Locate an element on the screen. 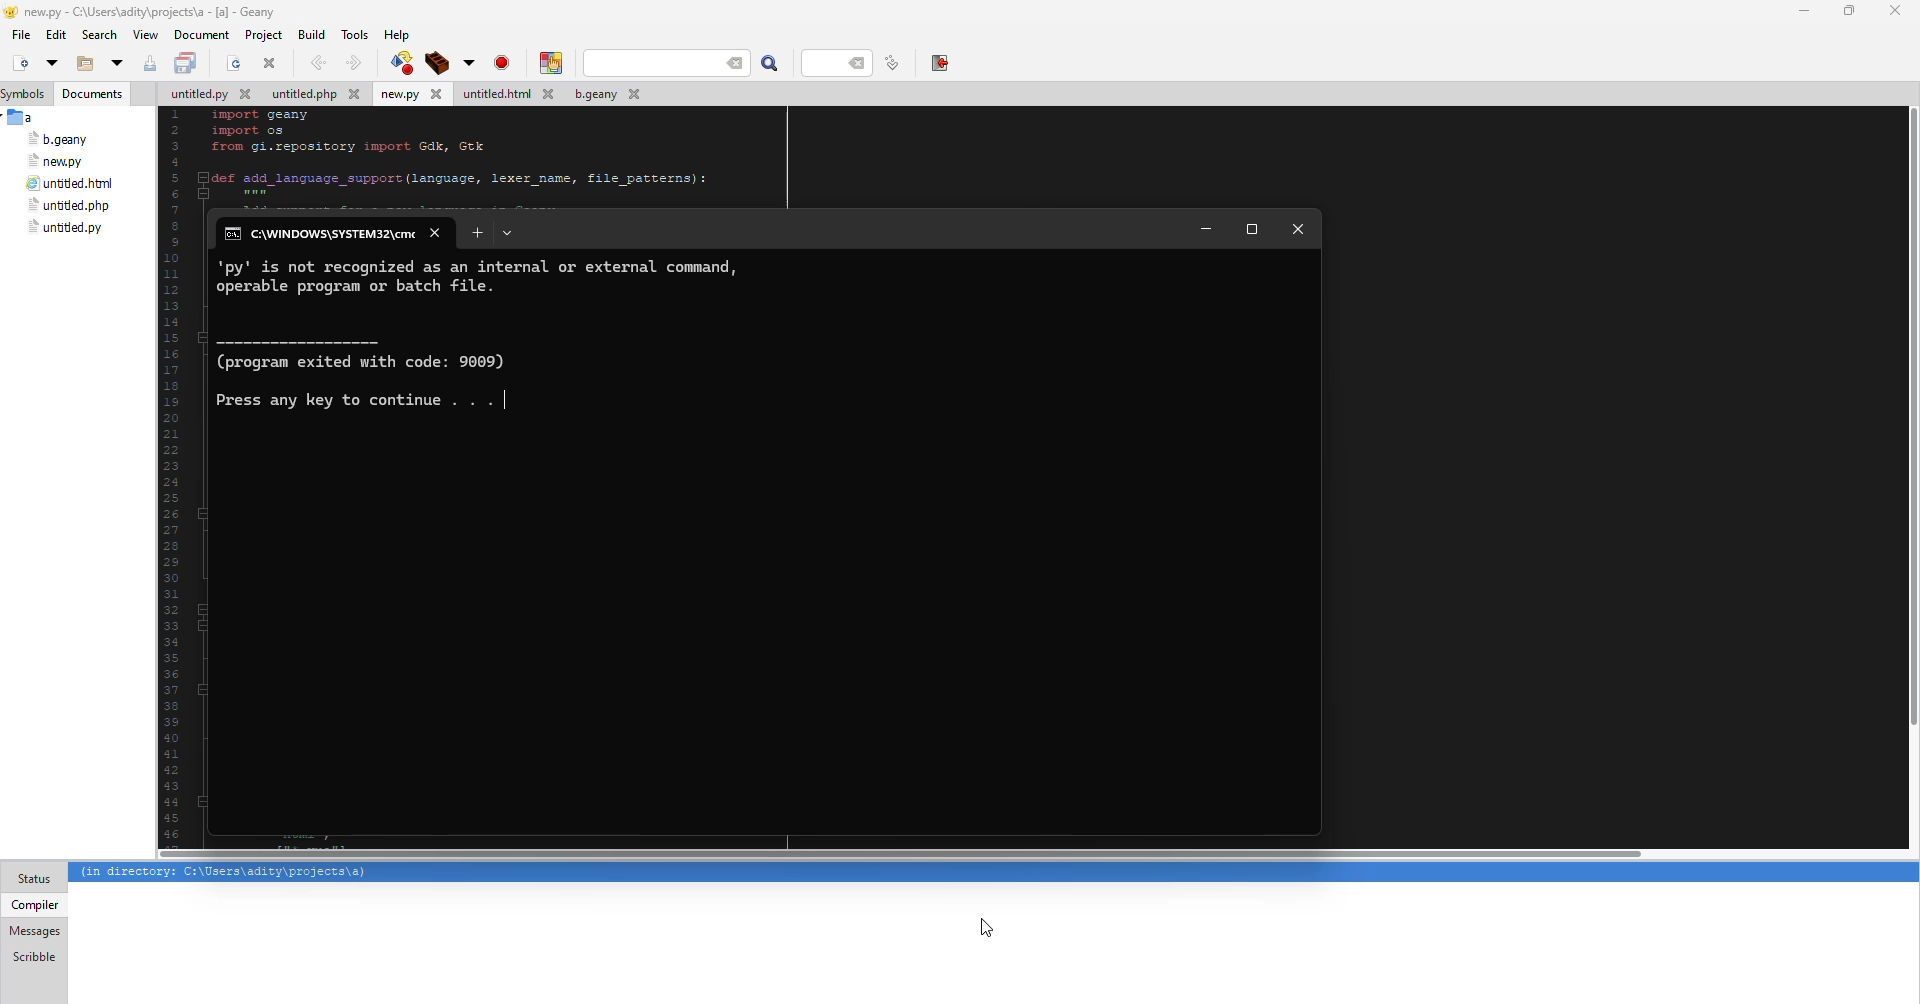 Image resolution: width=1920 pixels, height=1004 pixels. project is located at coordinates (263, 35).